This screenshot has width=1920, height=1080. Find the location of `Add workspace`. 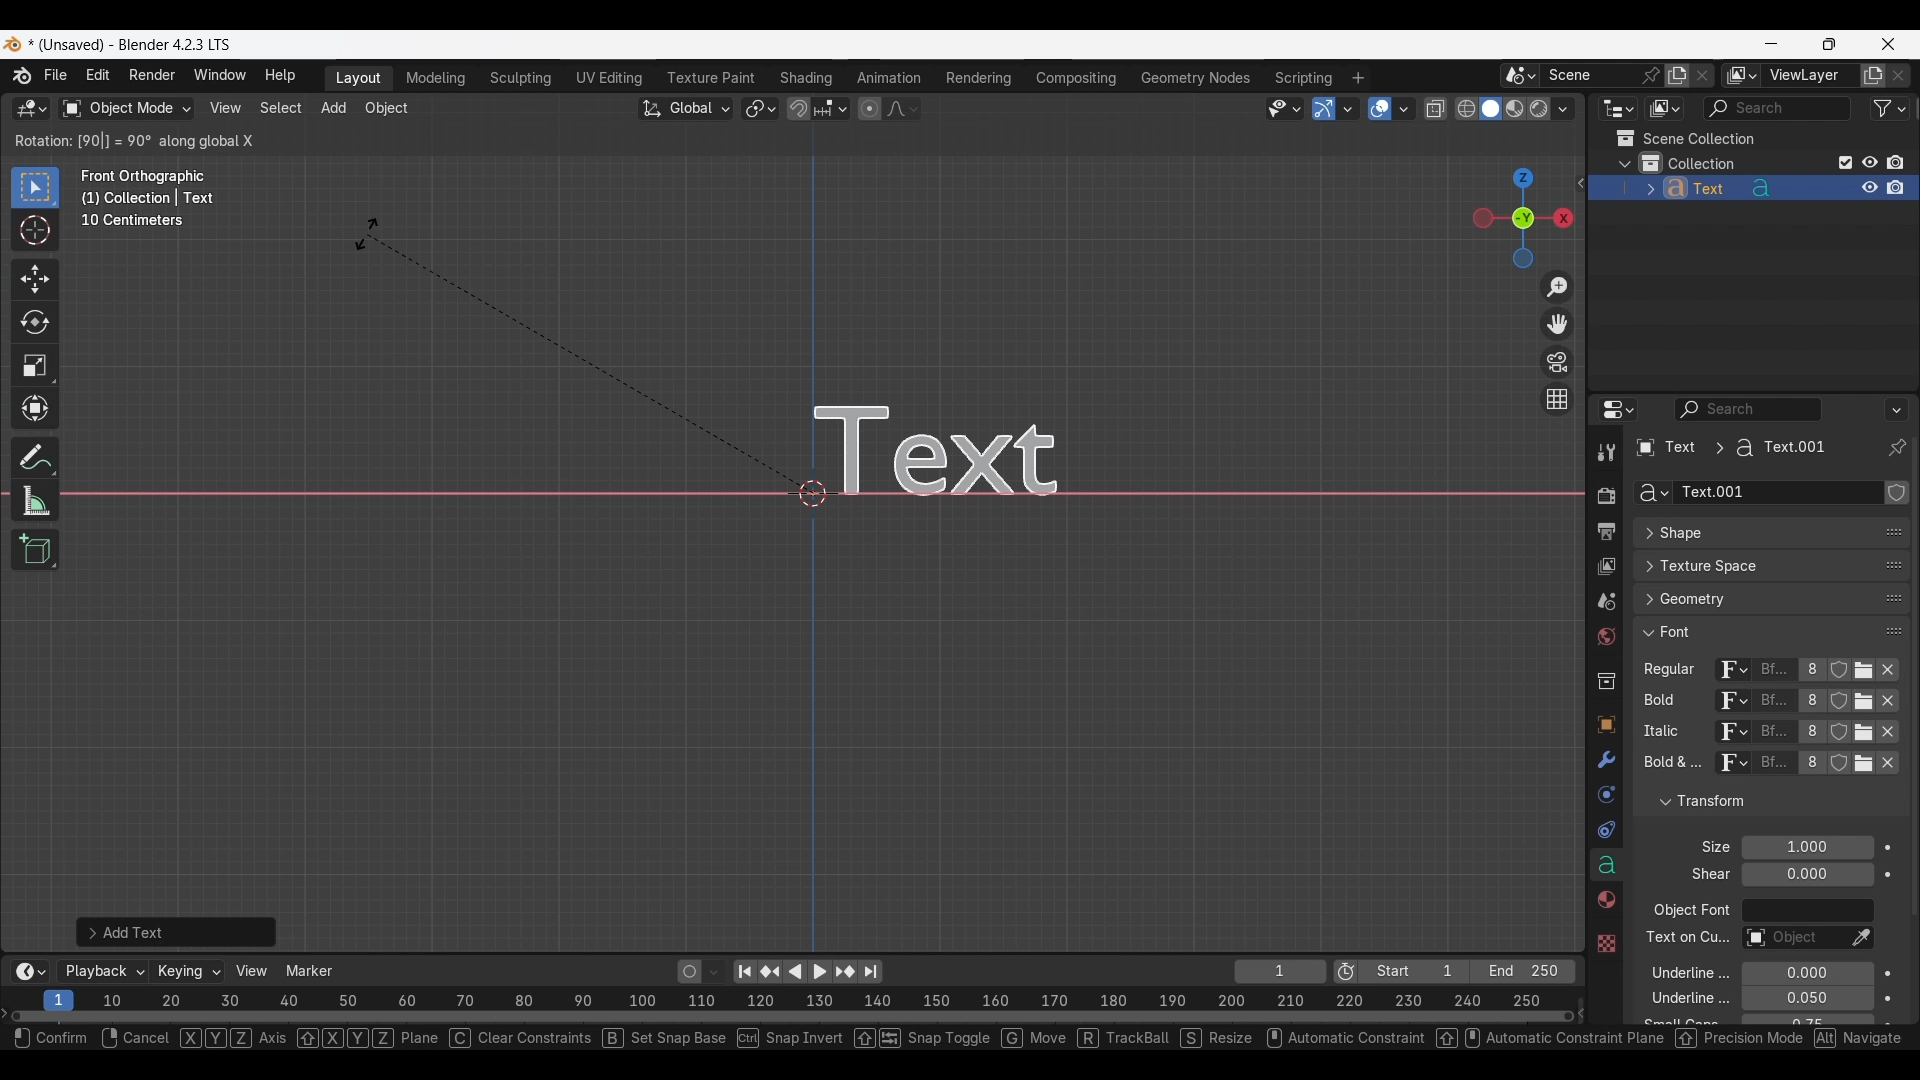

Add workspace is located at coordinates (1357, 78).